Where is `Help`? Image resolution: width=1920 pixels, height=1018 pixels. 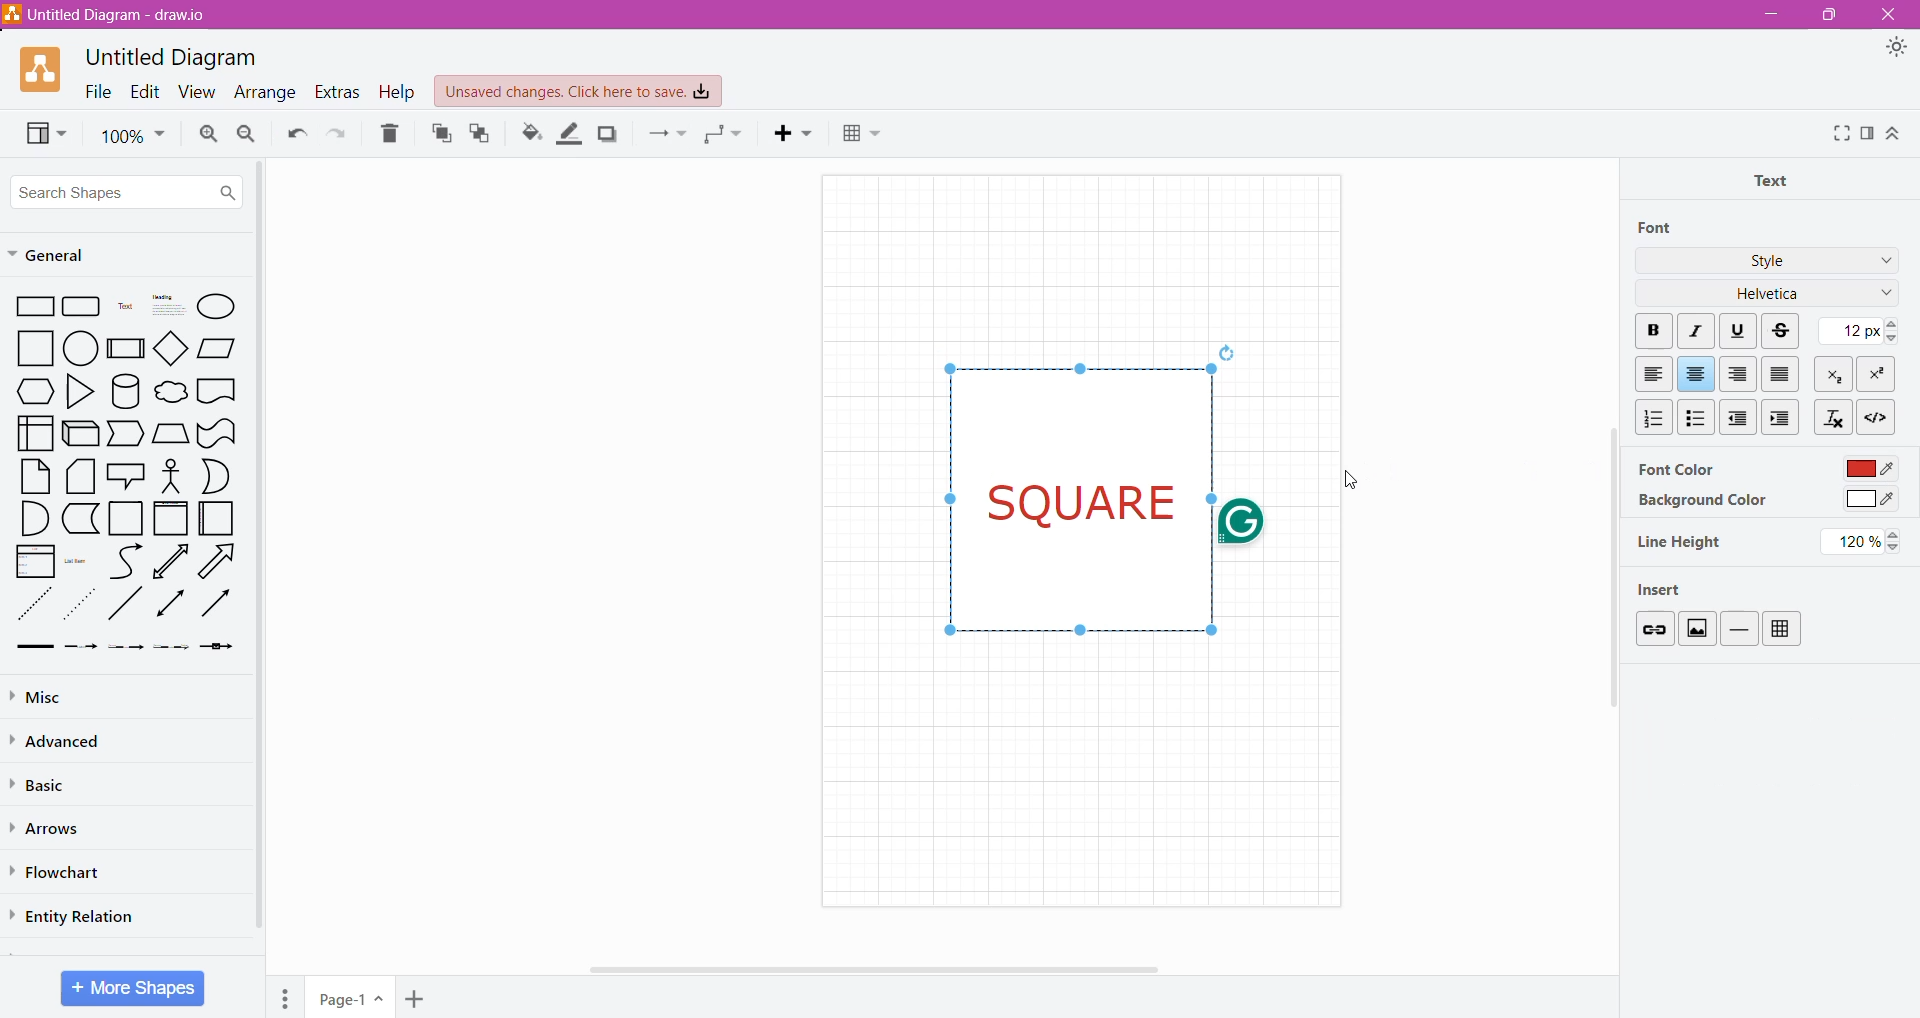 Help is located at coordinates (400, 91).